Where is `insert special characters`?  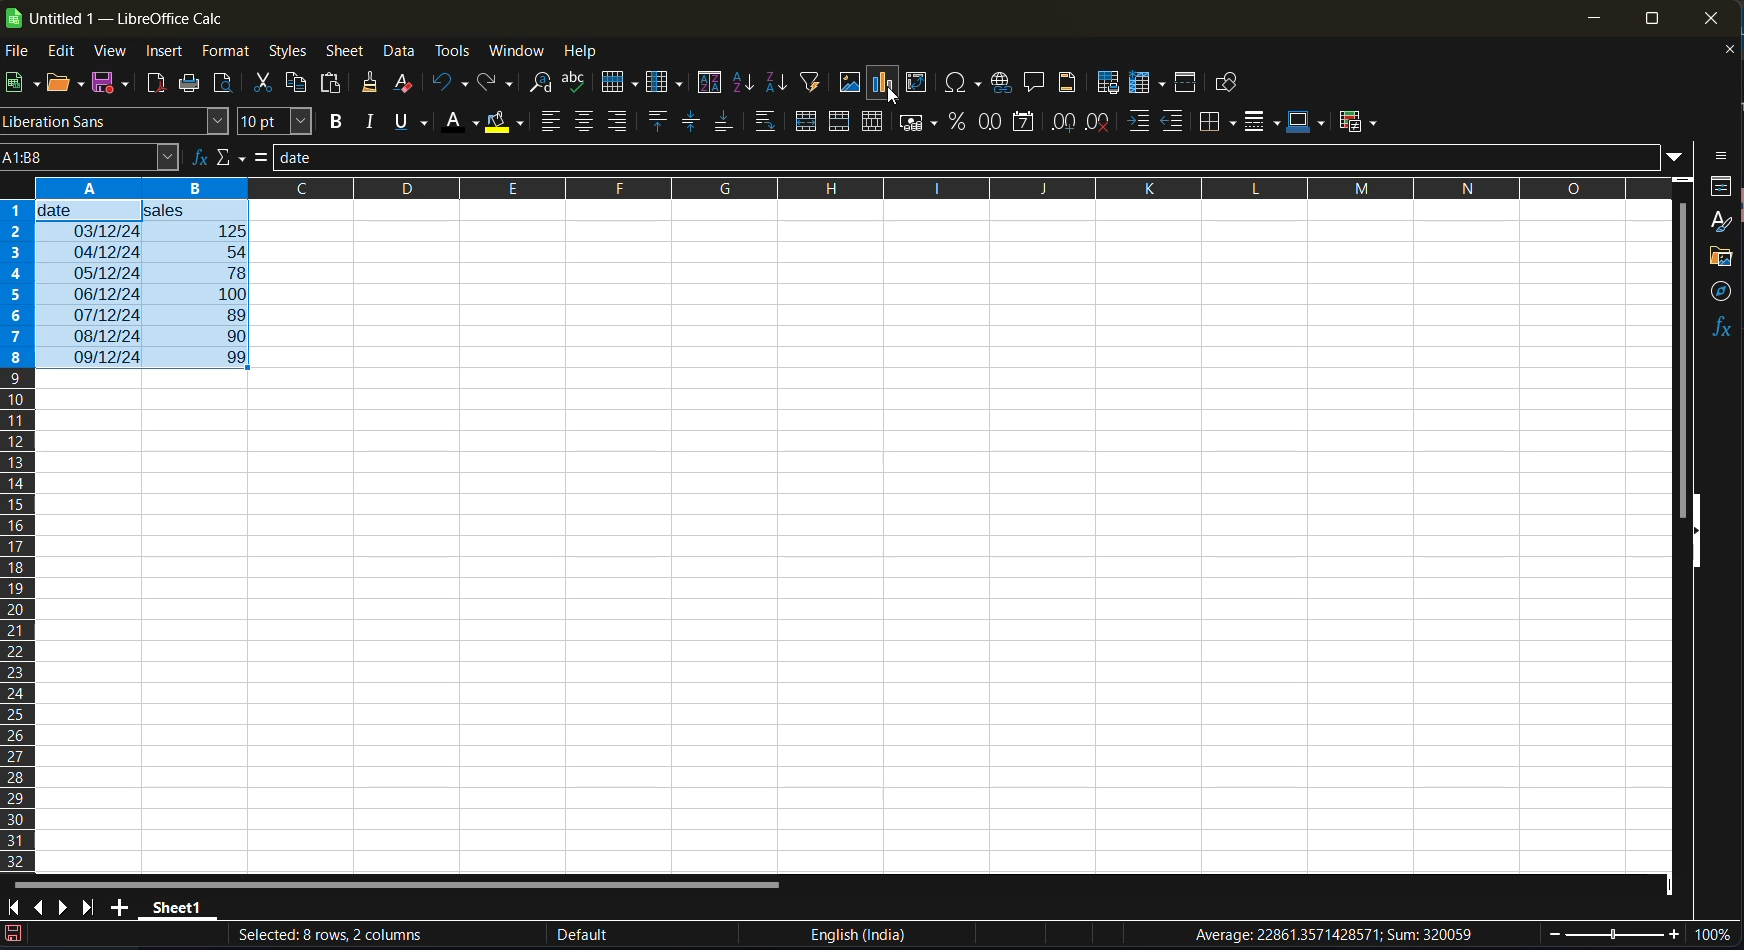 insert special characters is located at coordinates (964, 84).